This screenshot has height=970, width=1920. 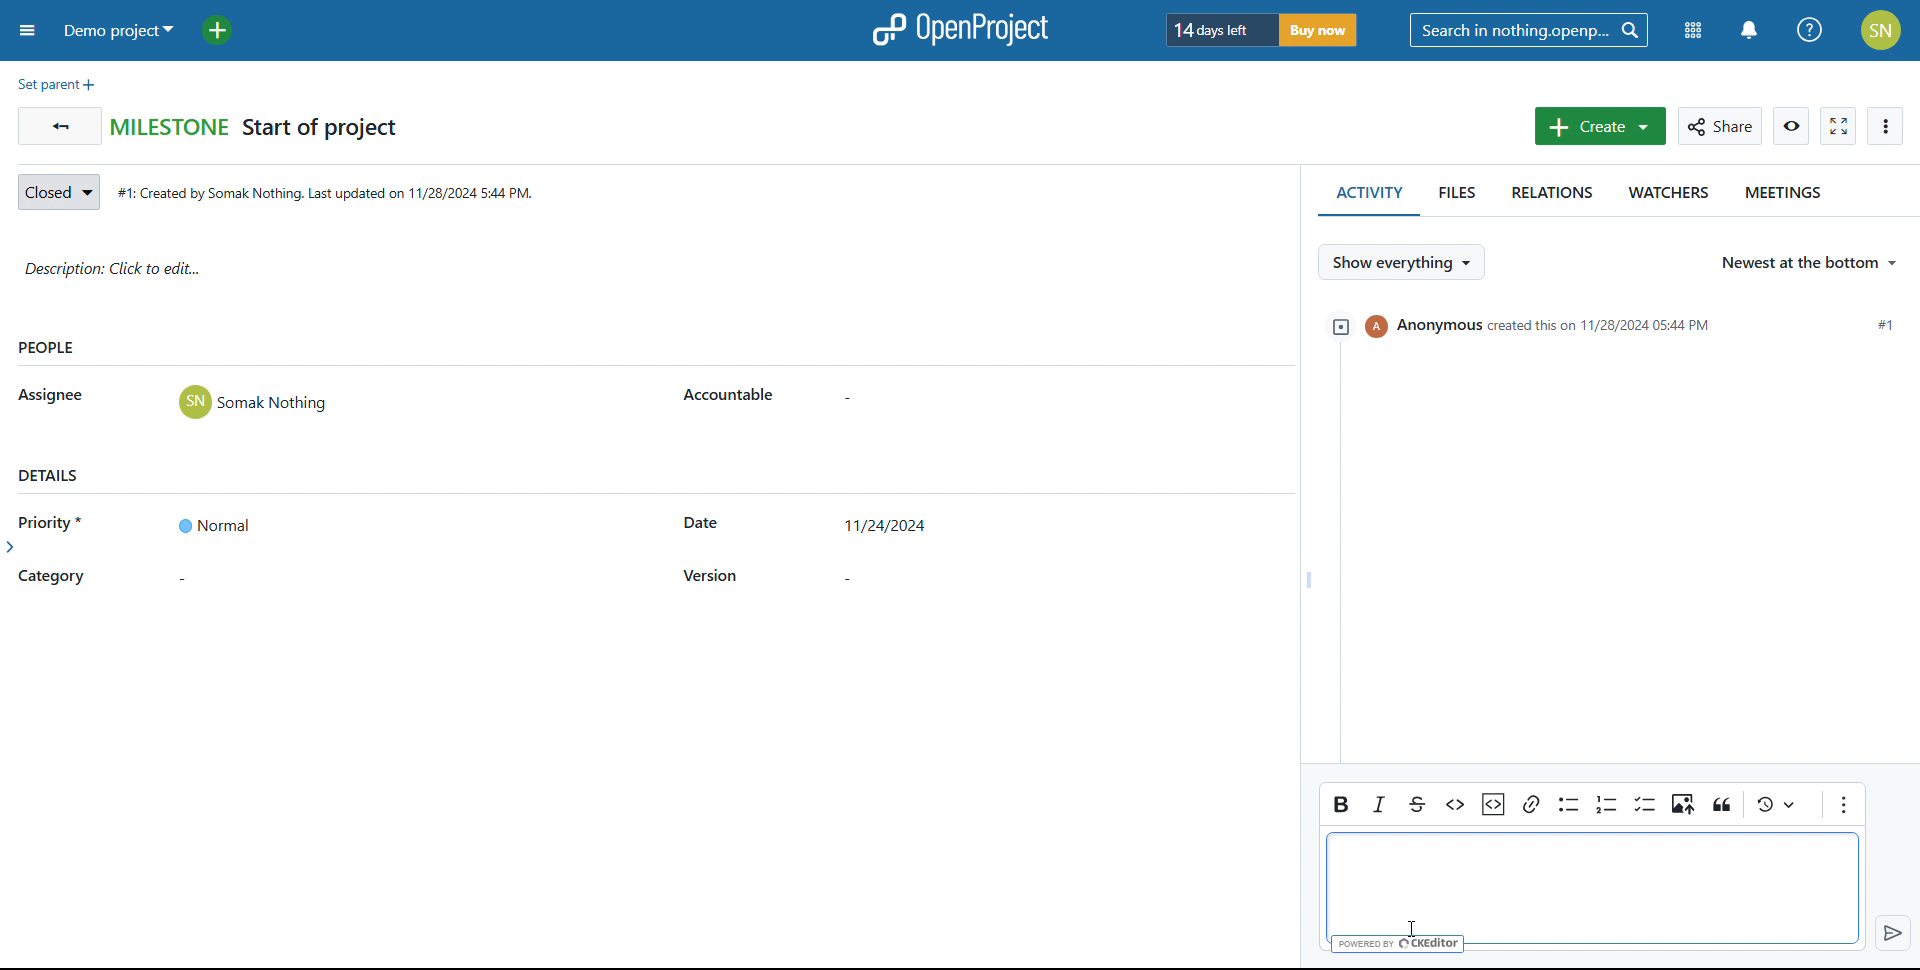 What do you see at coordinates (1809, 30) in the screenshot?
I see `help` at bounding box center [1809, 30].